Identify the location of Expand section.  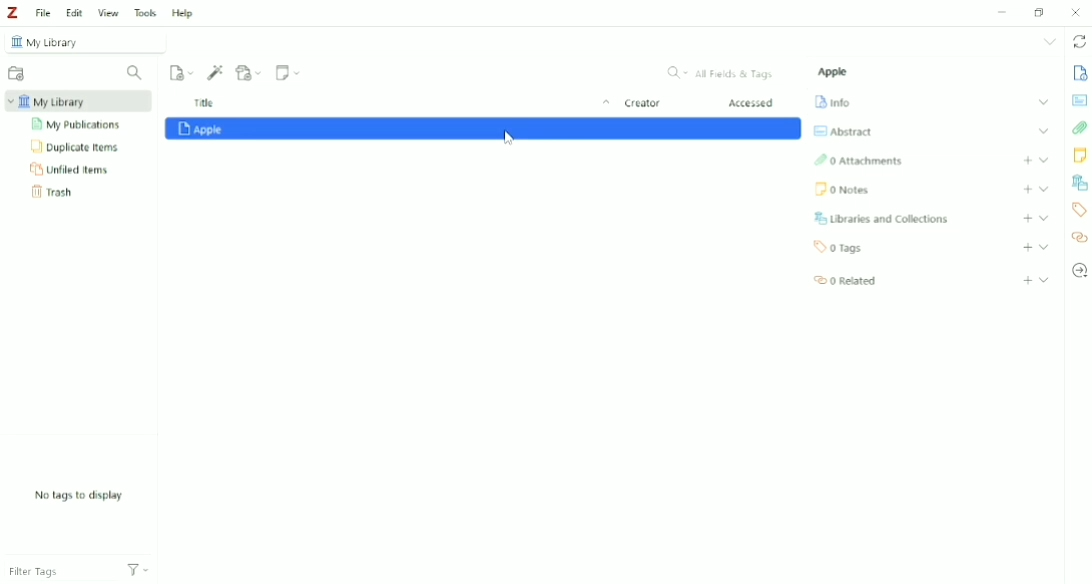
(1044, 247).